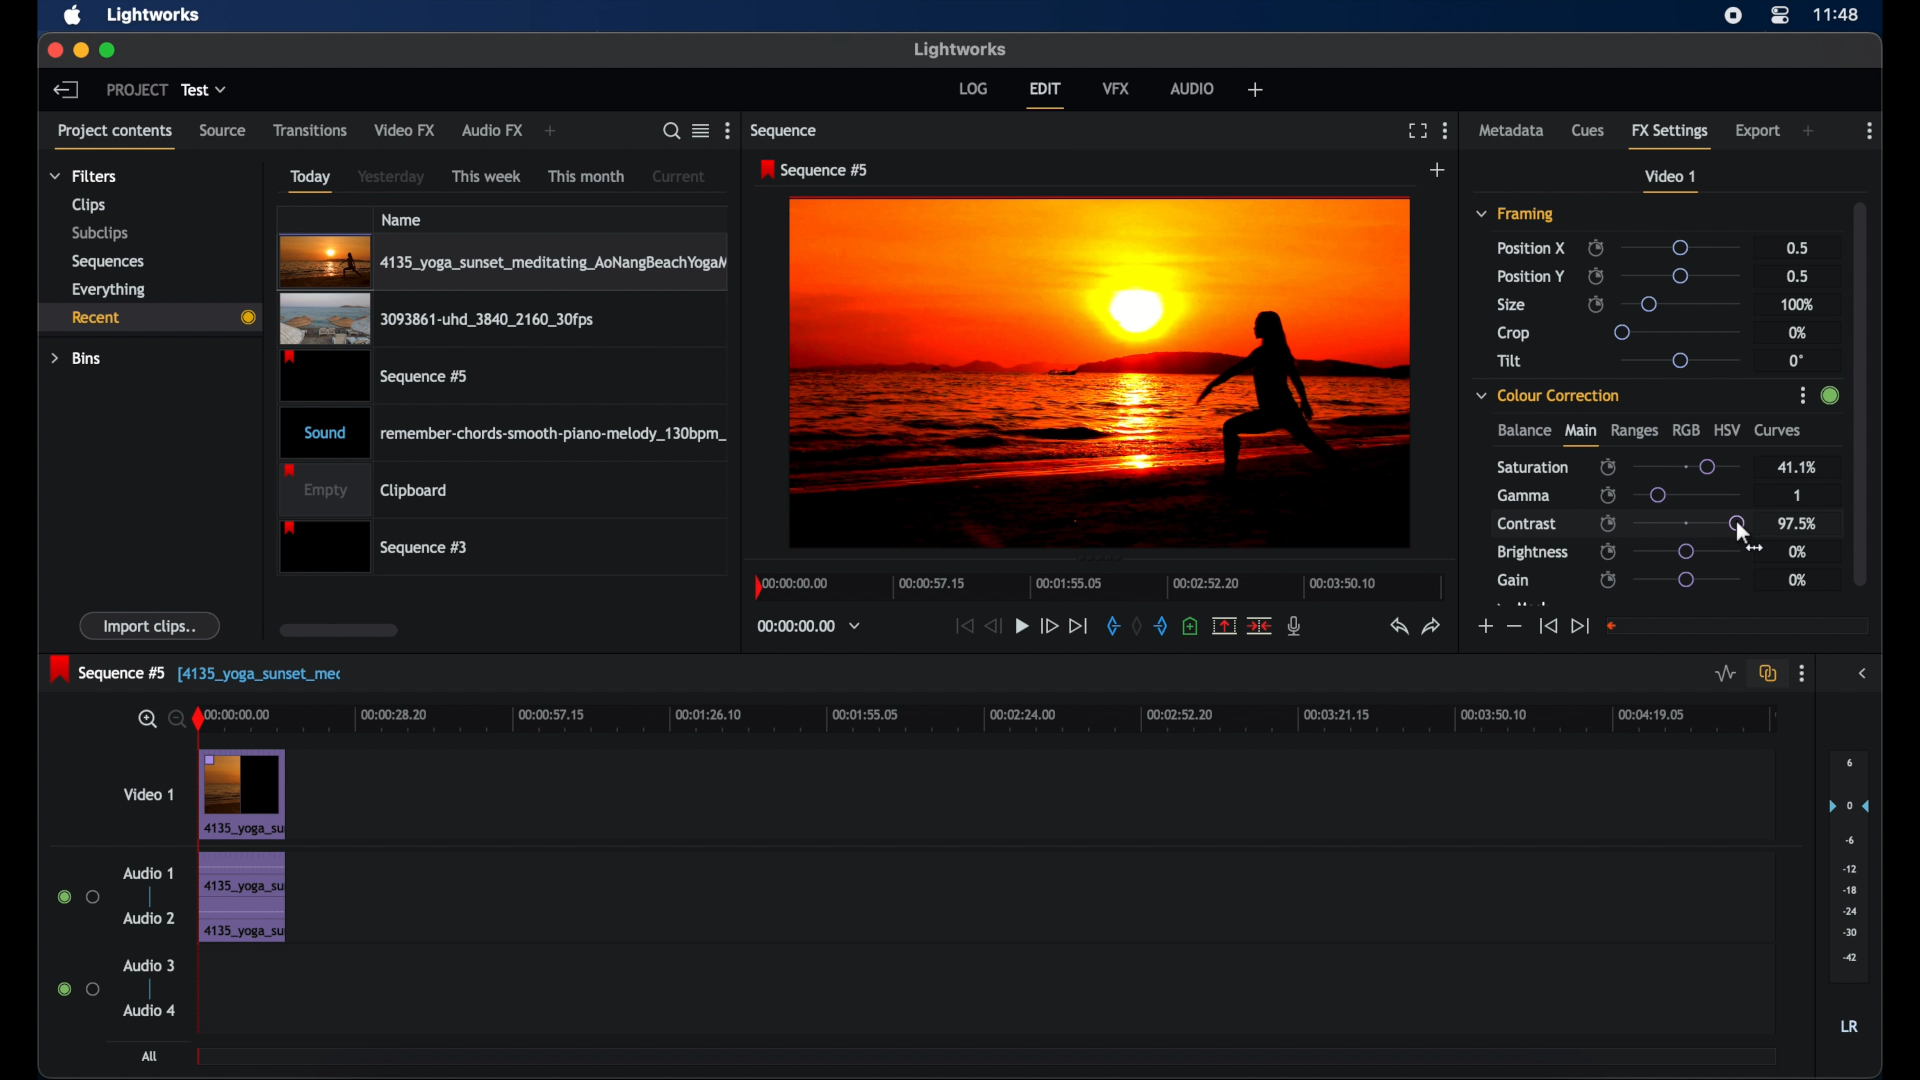  I want to click on slider, so click(1679, 331).